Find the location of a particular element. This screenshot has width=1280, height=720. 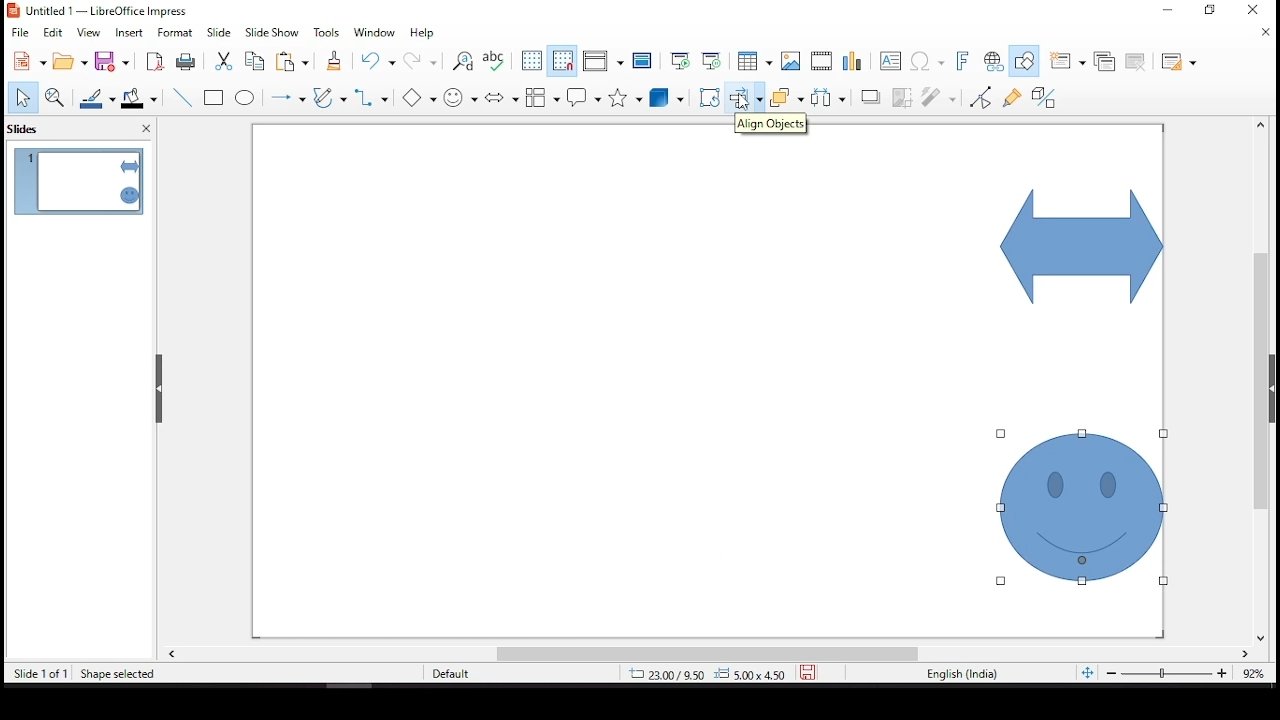

ellipse is located at coordinates (247, 100).